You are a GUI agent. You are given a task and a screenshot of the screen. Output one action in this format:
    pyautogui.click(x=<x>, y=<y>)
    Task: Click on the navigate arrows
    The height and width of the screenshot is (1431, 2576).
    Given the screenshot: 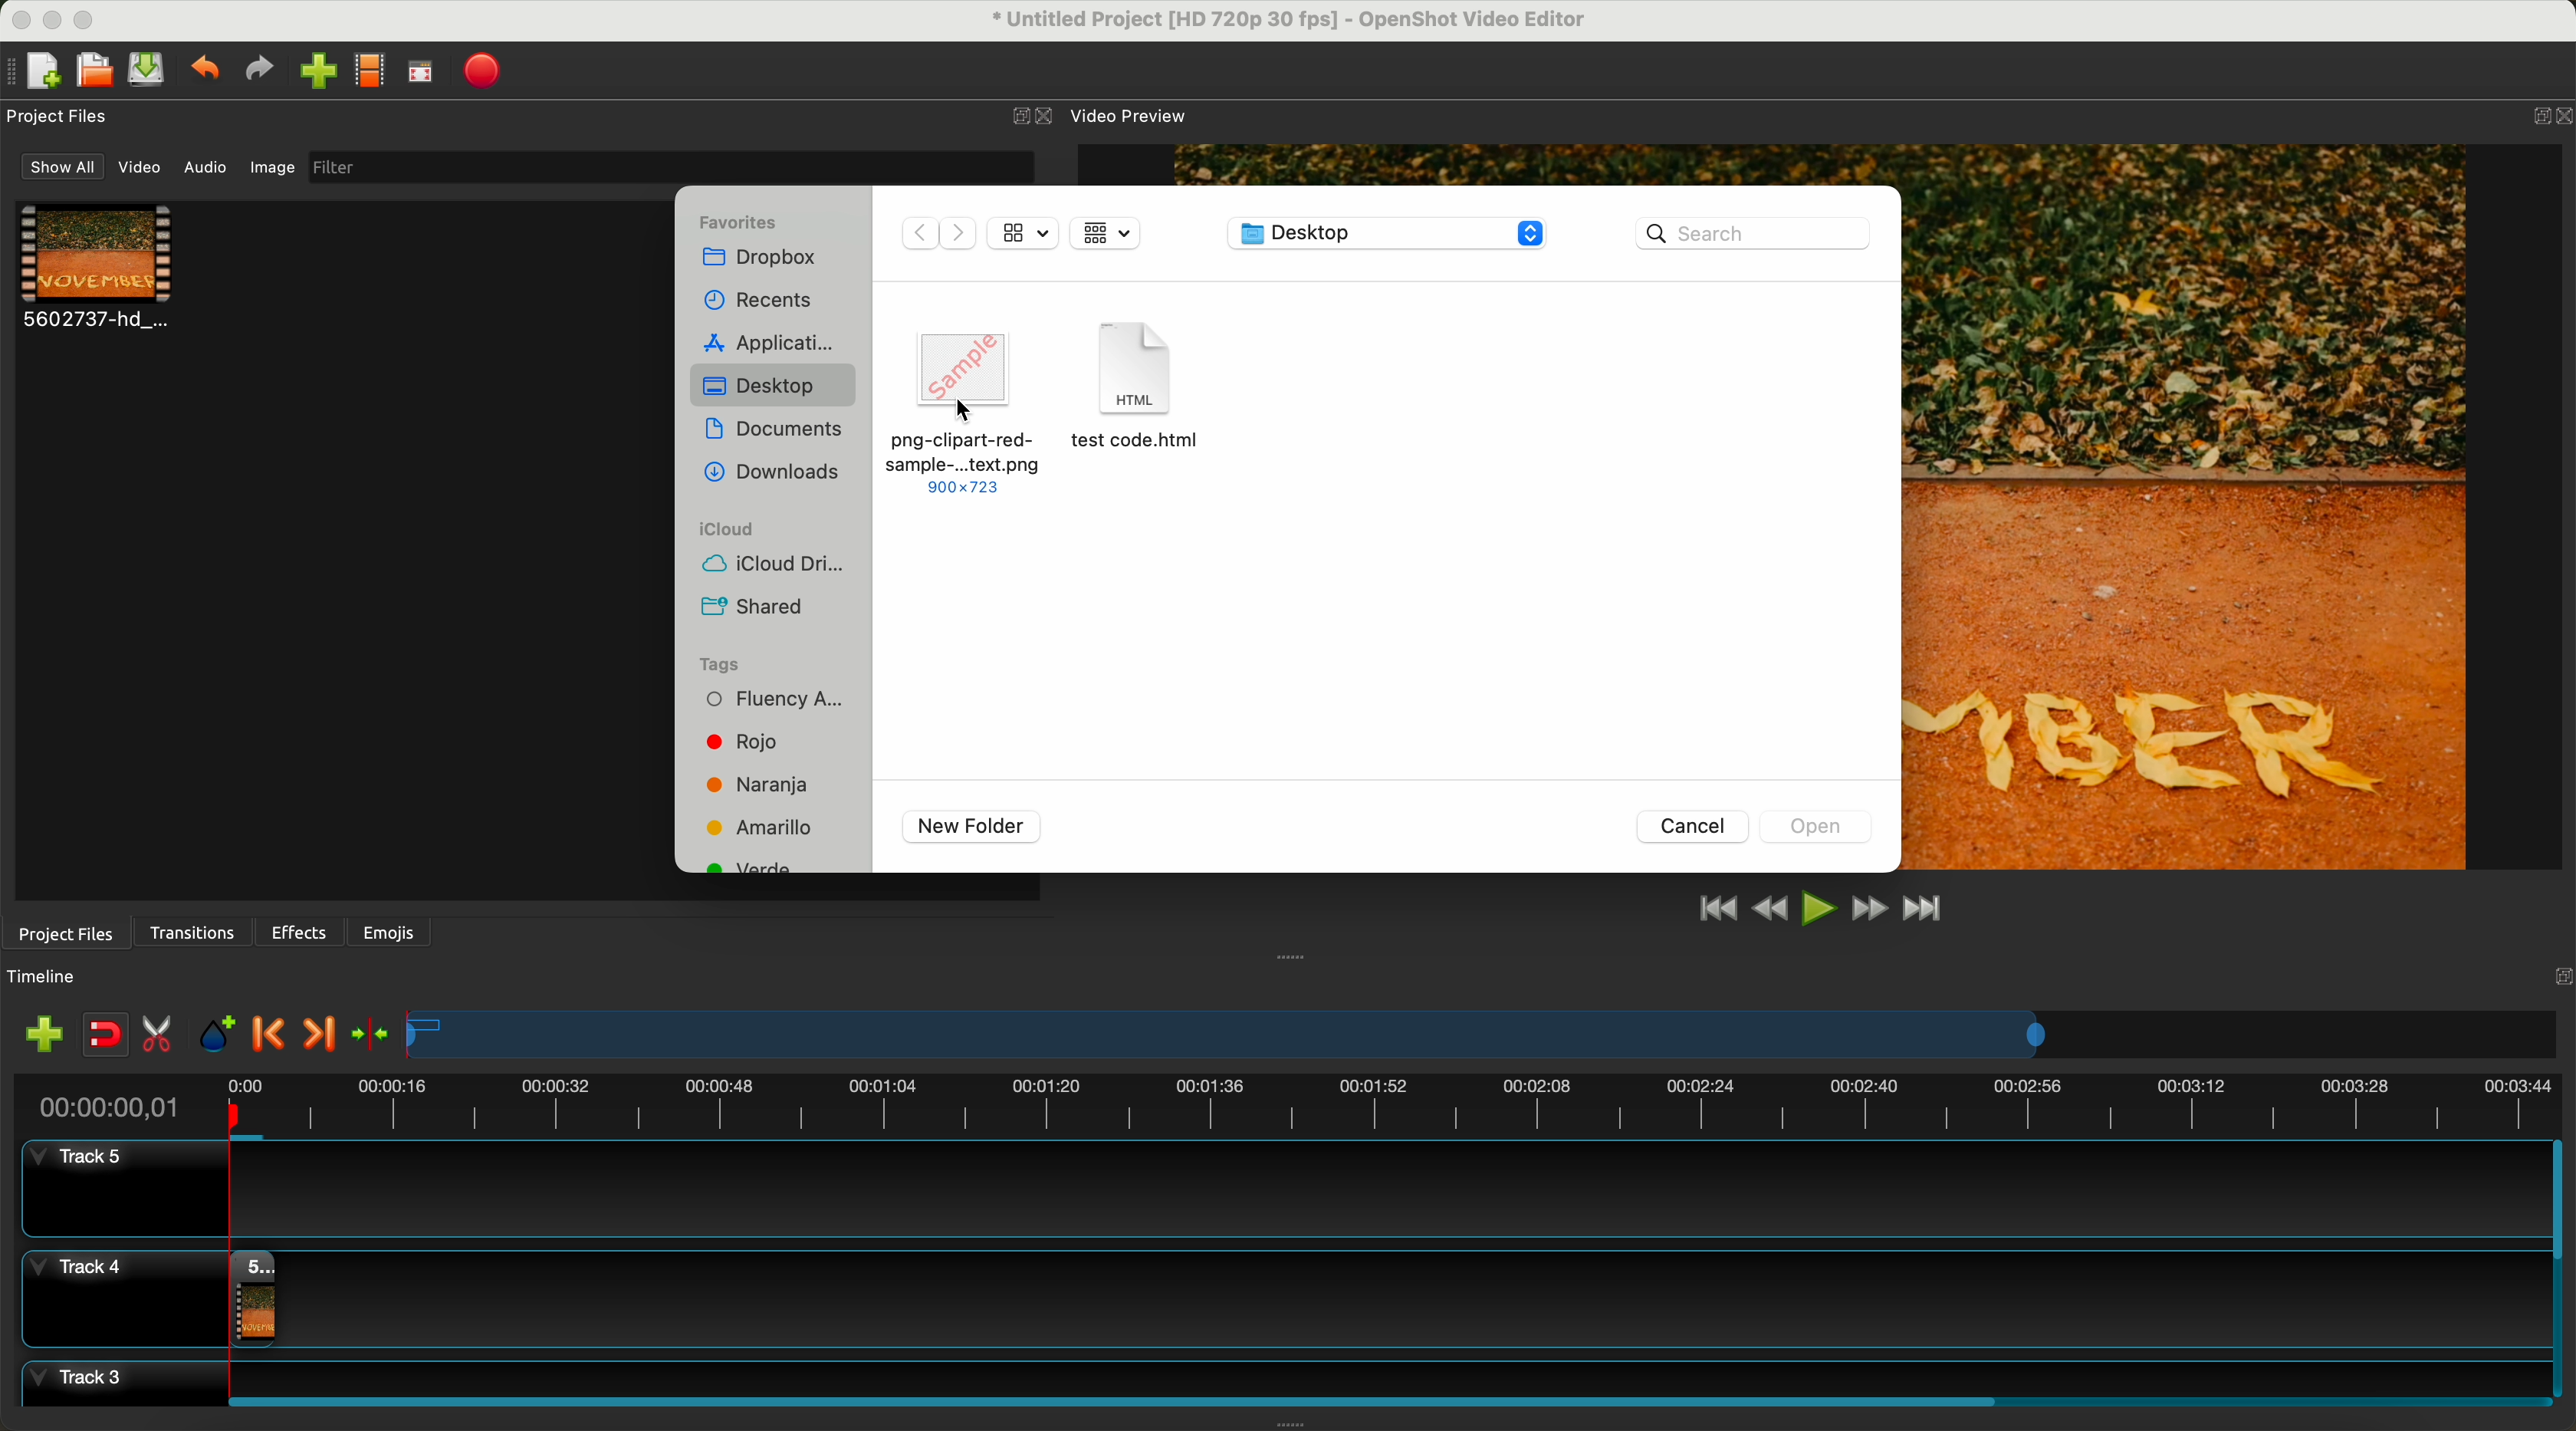 What is the action you would take?
    pyautogui.click(x=938, y=232)
    